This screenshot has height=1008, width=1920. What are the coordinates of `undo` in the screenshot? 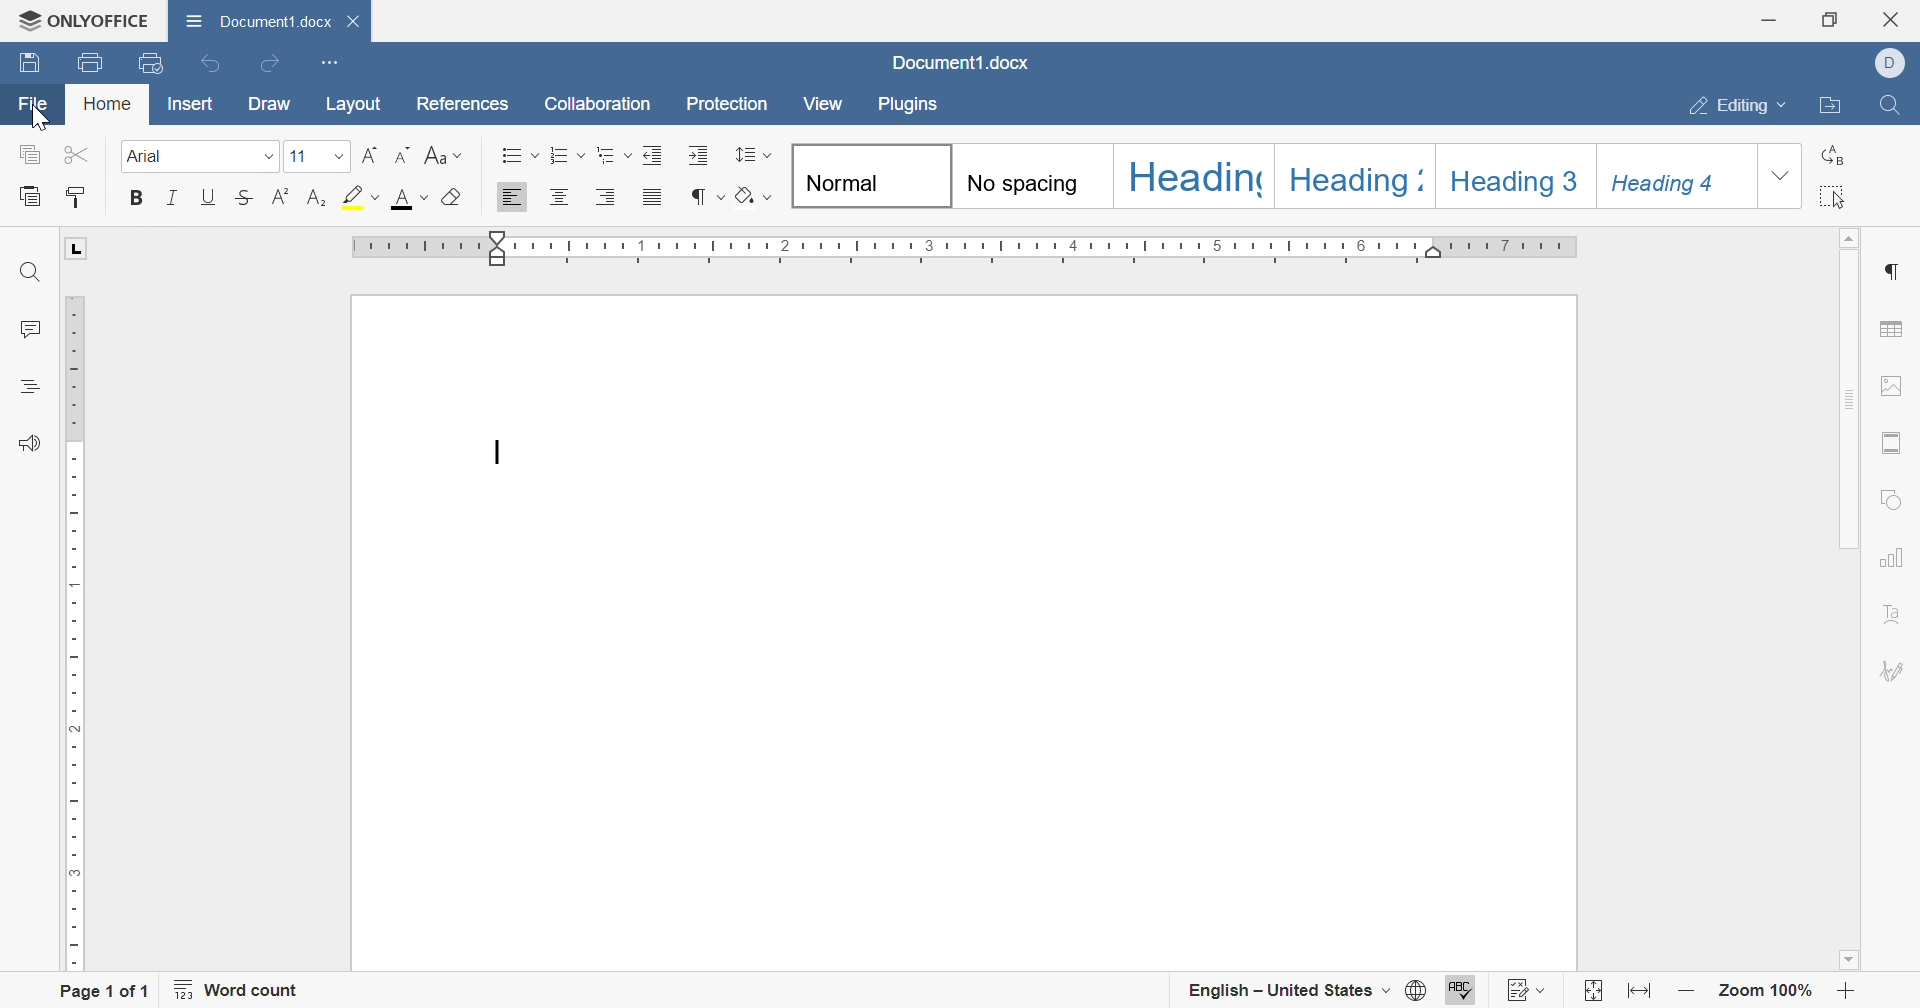 It's located at (211, 66).